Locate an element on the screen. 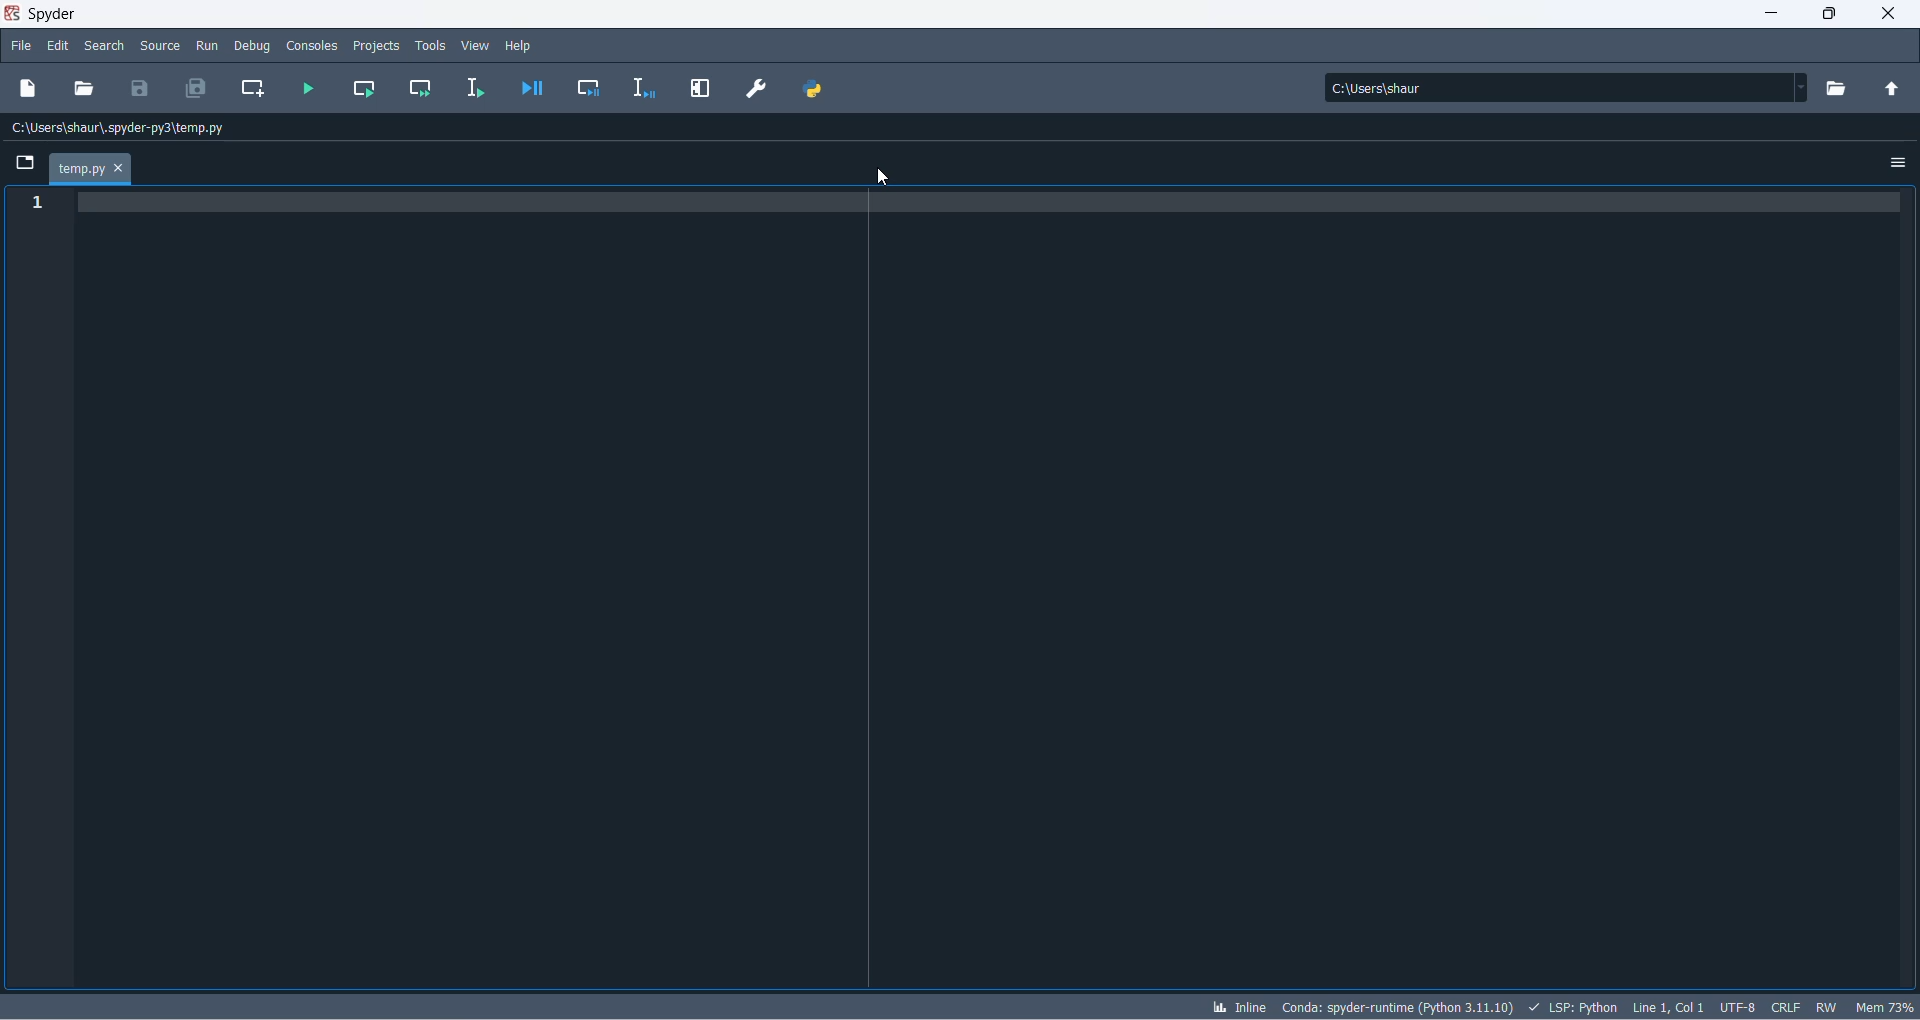  debug is located at coordinates (256, 46).